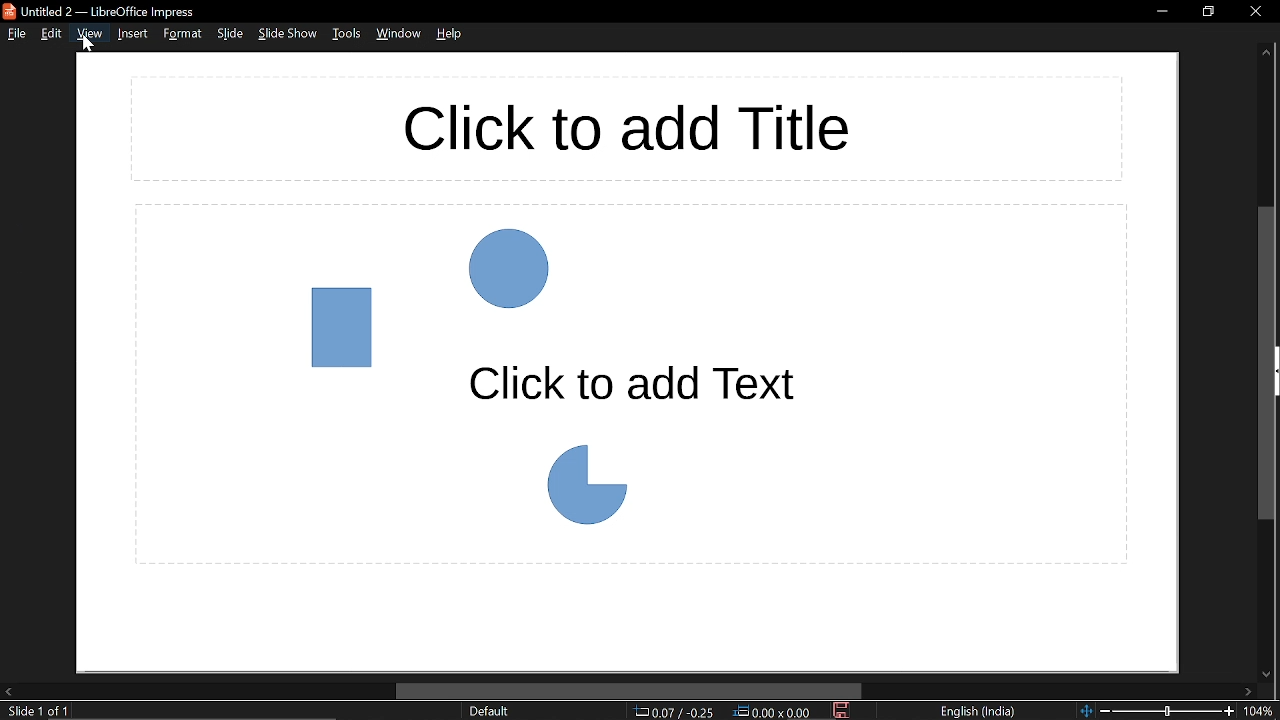  What do you see at coordinates (8, 691) in the screenshot?
I see `Move left` at bounding box center [8, 691].